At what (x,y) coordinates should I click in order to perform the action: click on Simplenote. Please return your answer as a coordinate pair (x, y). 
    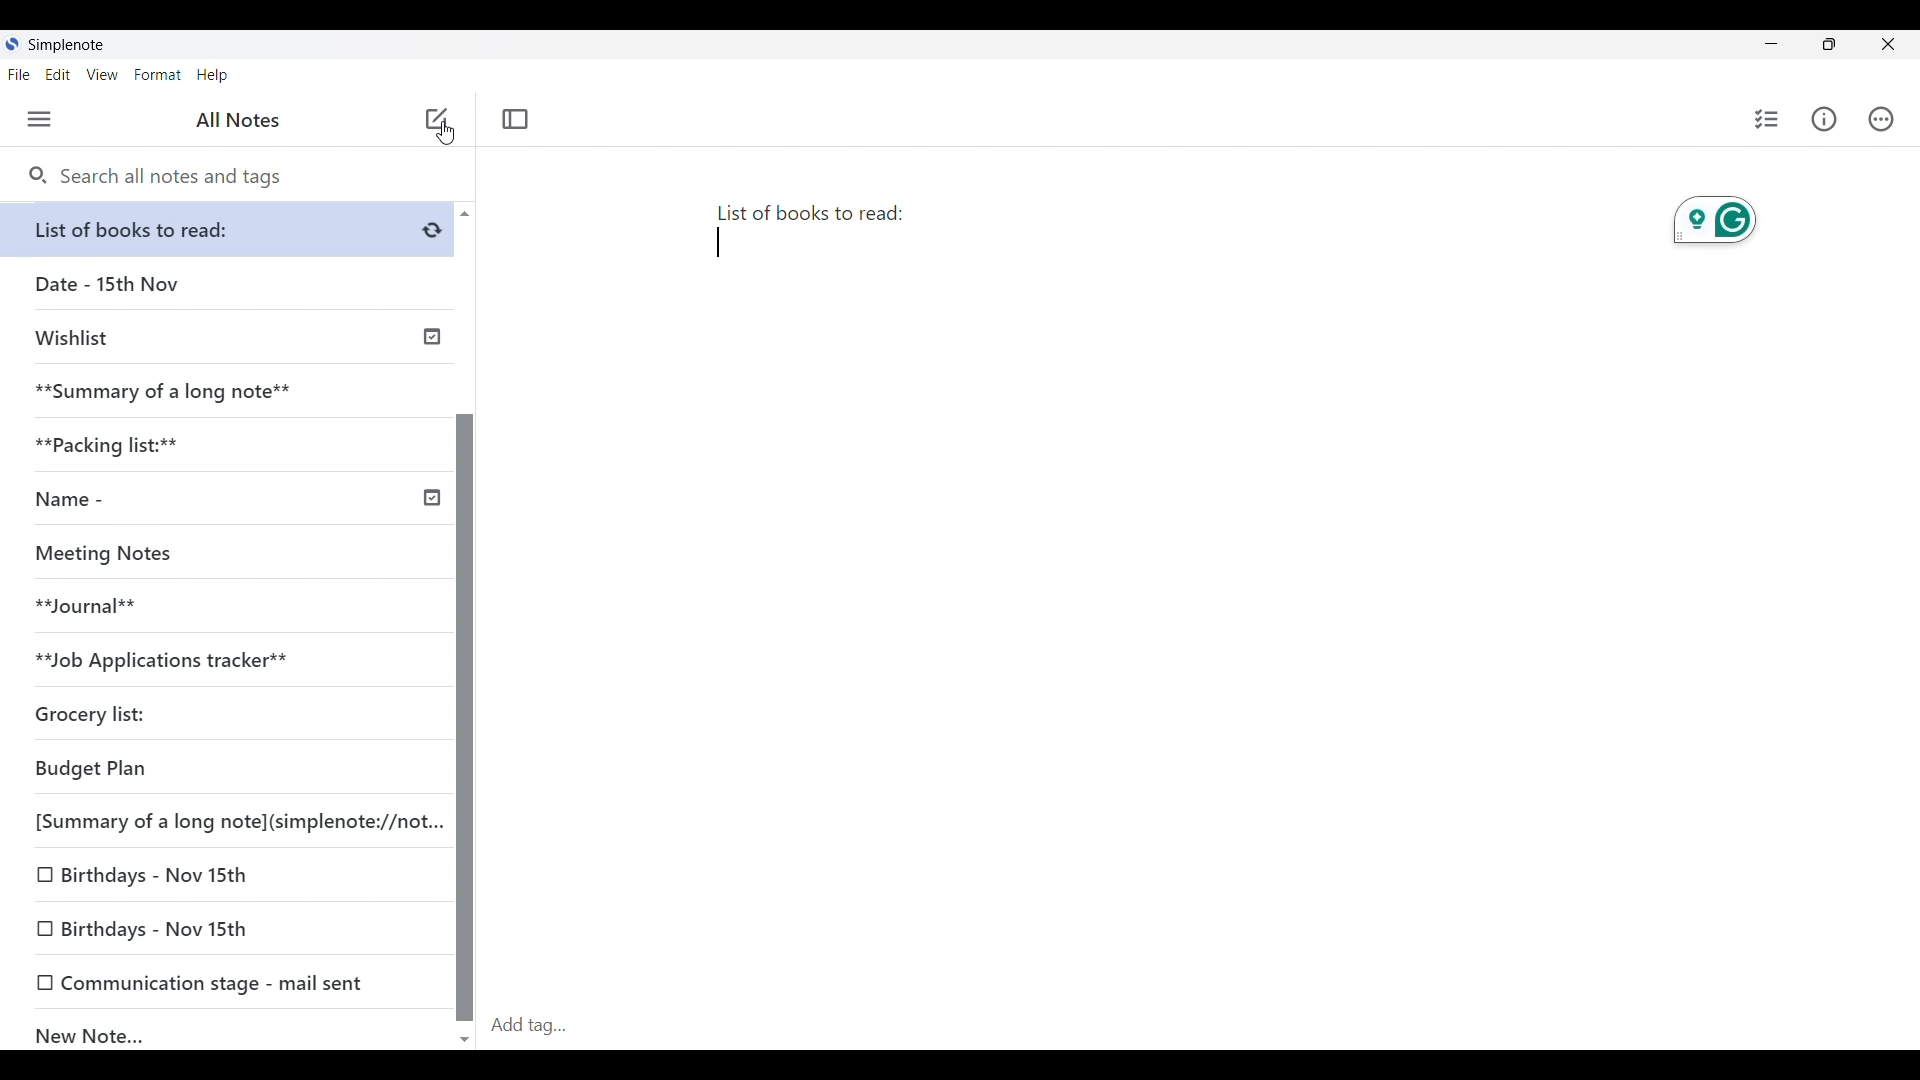
    Looking at the image, I should click on (64, 45).